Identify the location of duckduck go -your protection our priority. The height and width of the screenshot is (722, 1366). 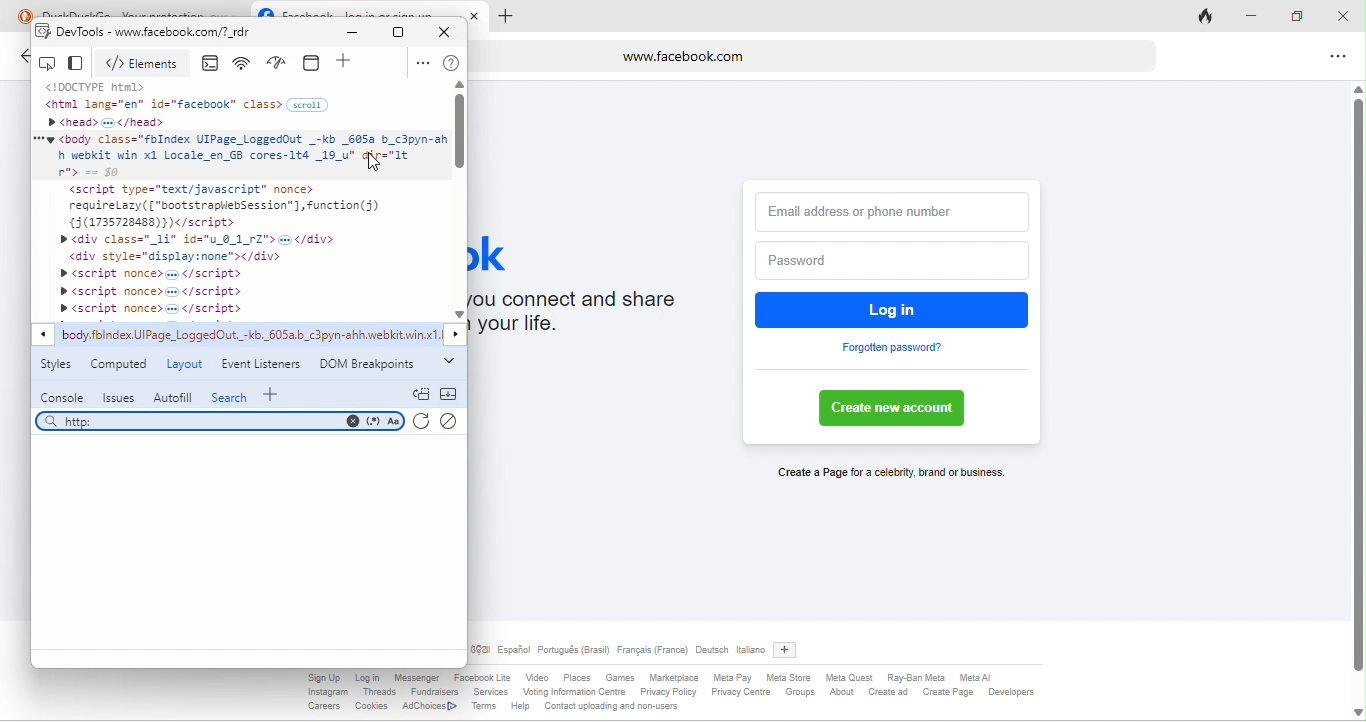
(144, 10).